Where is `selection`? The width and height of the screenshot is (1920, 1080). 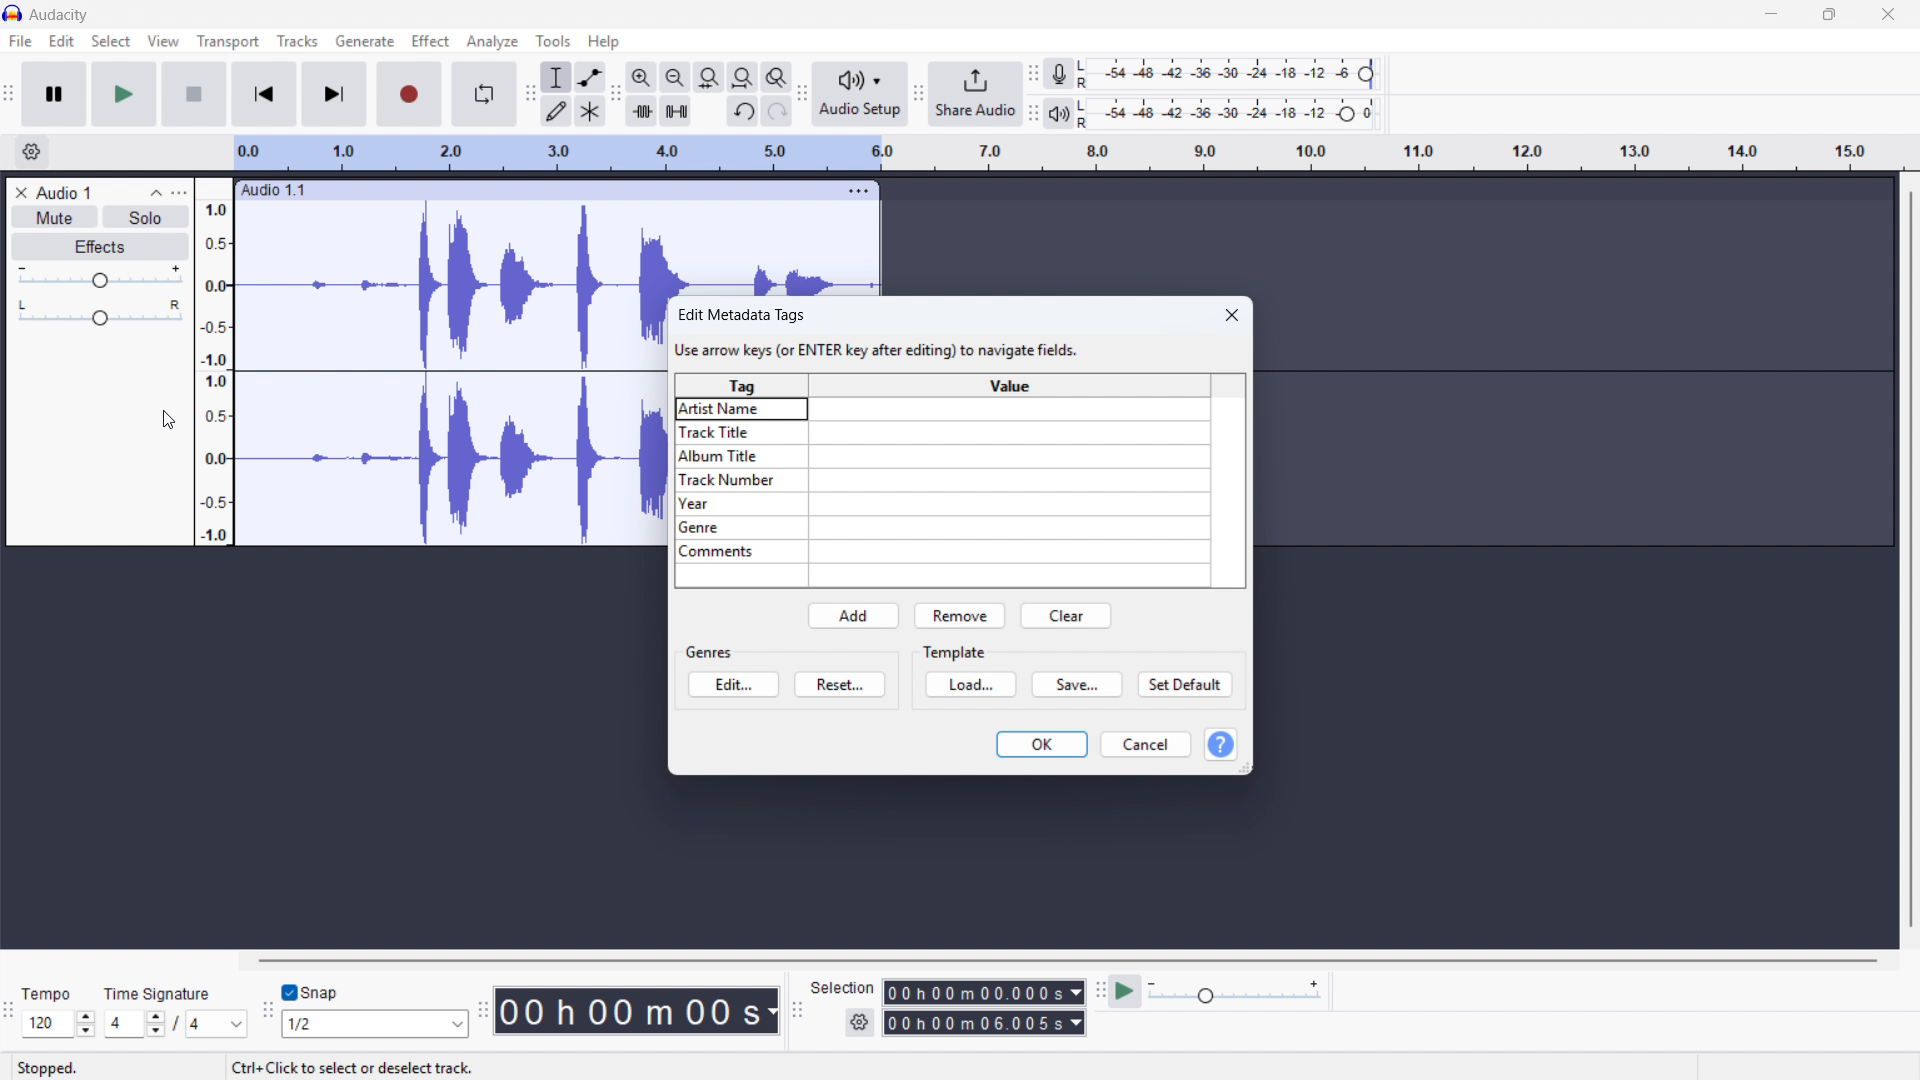
selection is located at coordinates (843, 987).